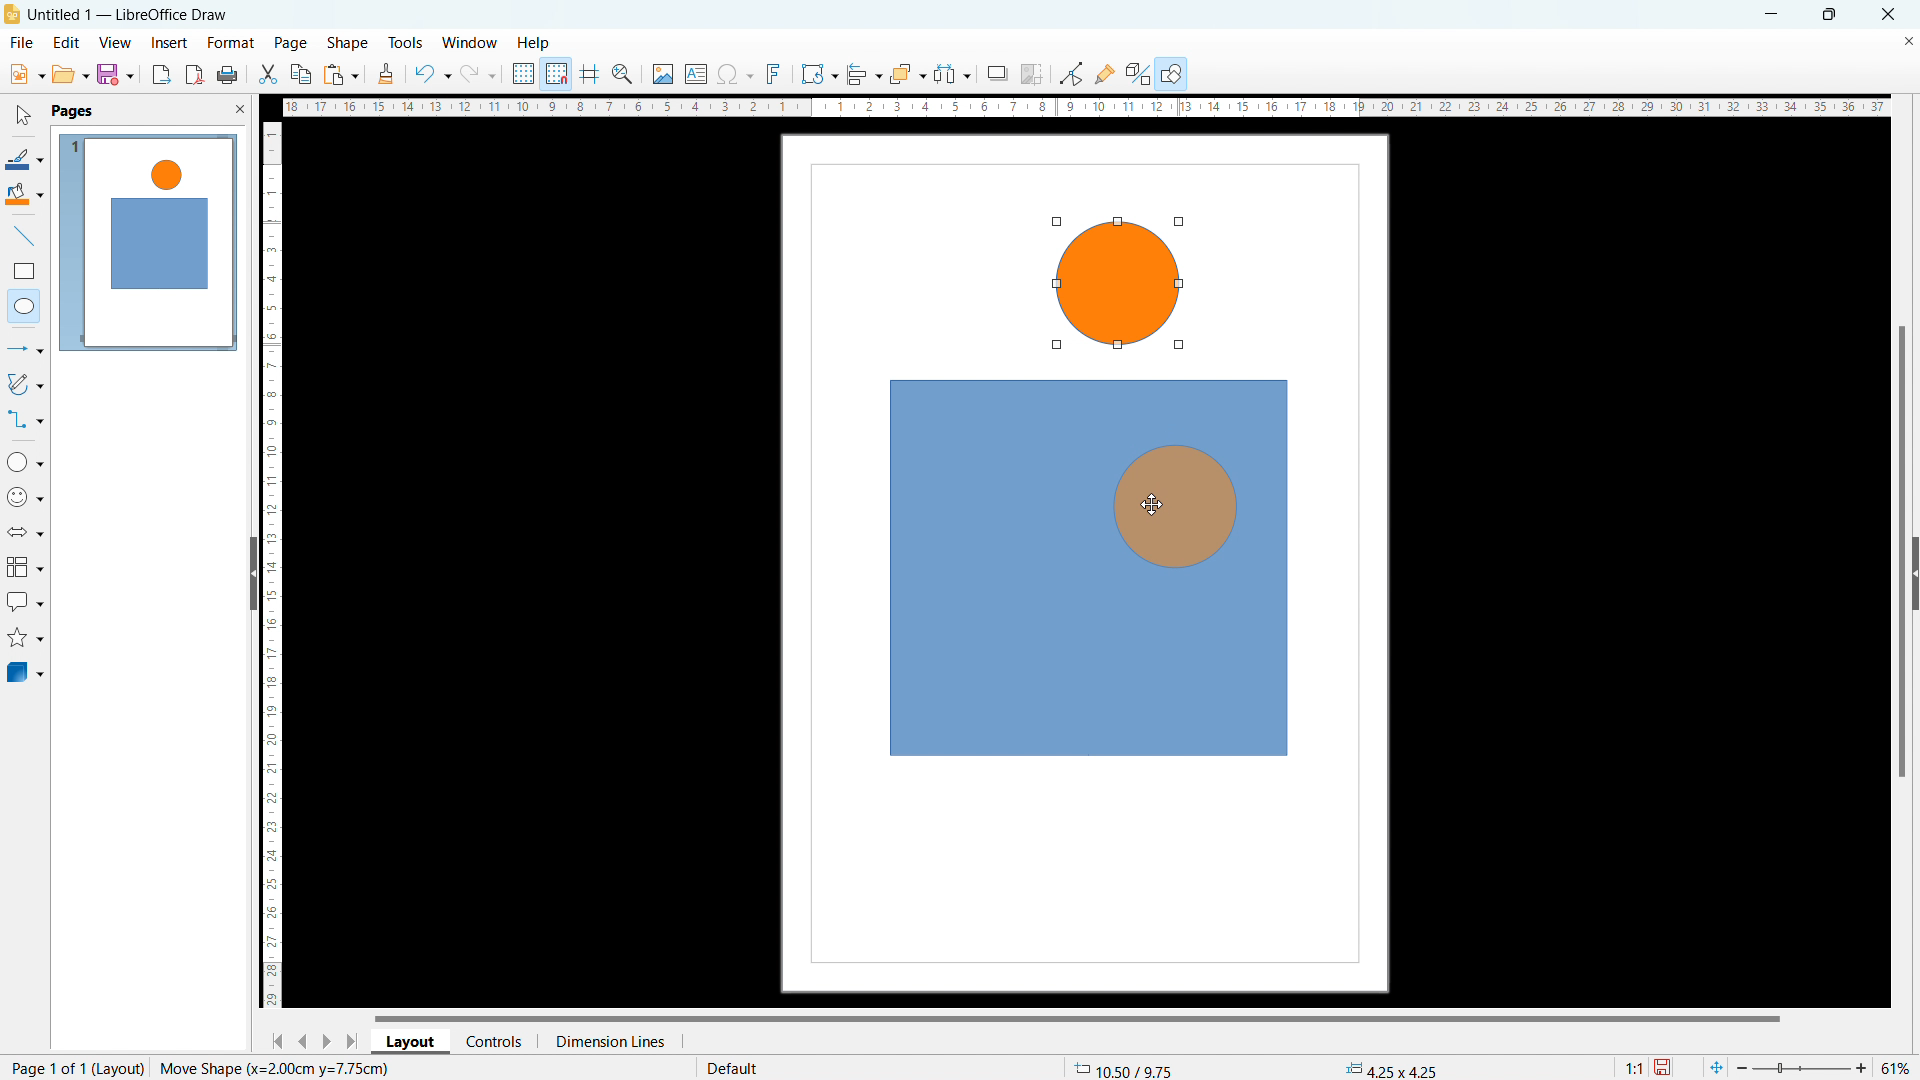 The height and width of the screenshot is (1080, 1920). What do you see at coordinates (1073, 72) in the screenshot?
I see `toggle point edit mode` at bounding box center [1073, 72].